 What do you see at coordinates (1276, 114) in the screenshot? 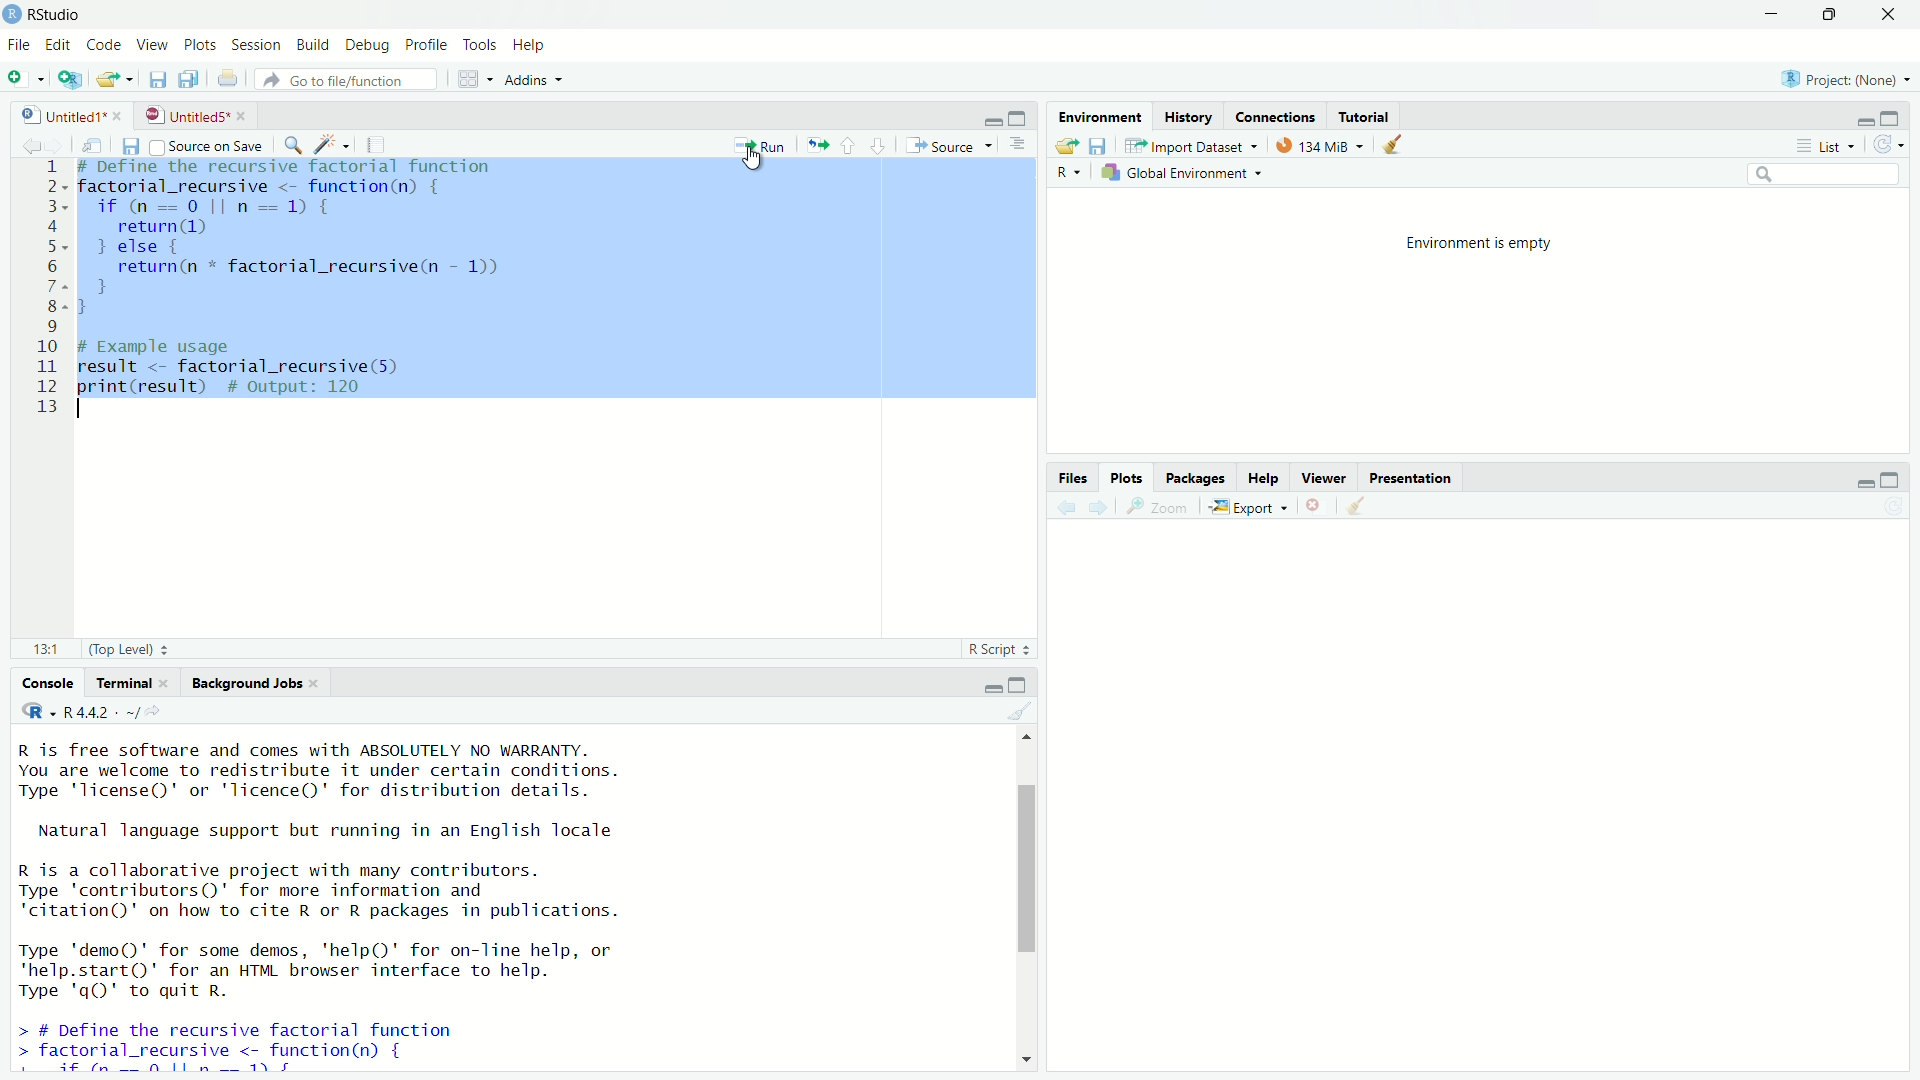
I see `Connections` at bounding box center [1276, 114].